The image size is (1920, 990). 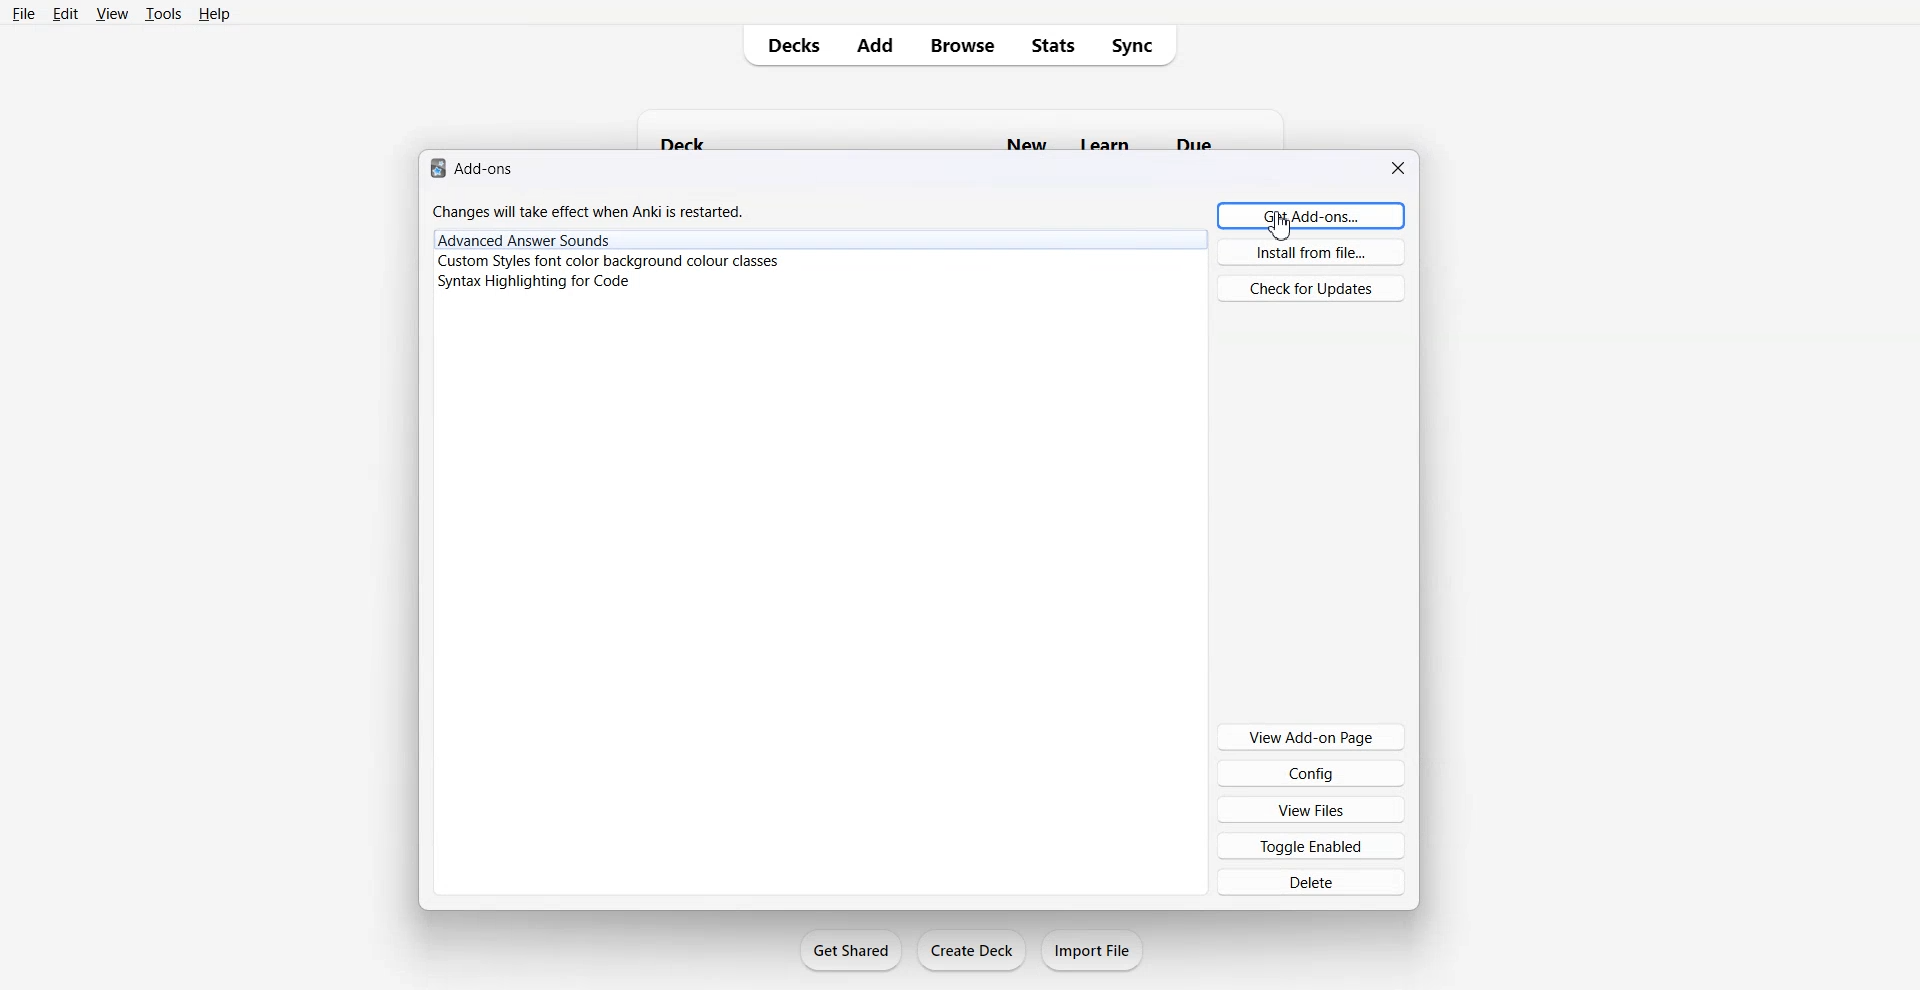 What do you see at coordinates (1052, 45) in the screenshot?
I see `Stats` at bounding box center [1052, 45].